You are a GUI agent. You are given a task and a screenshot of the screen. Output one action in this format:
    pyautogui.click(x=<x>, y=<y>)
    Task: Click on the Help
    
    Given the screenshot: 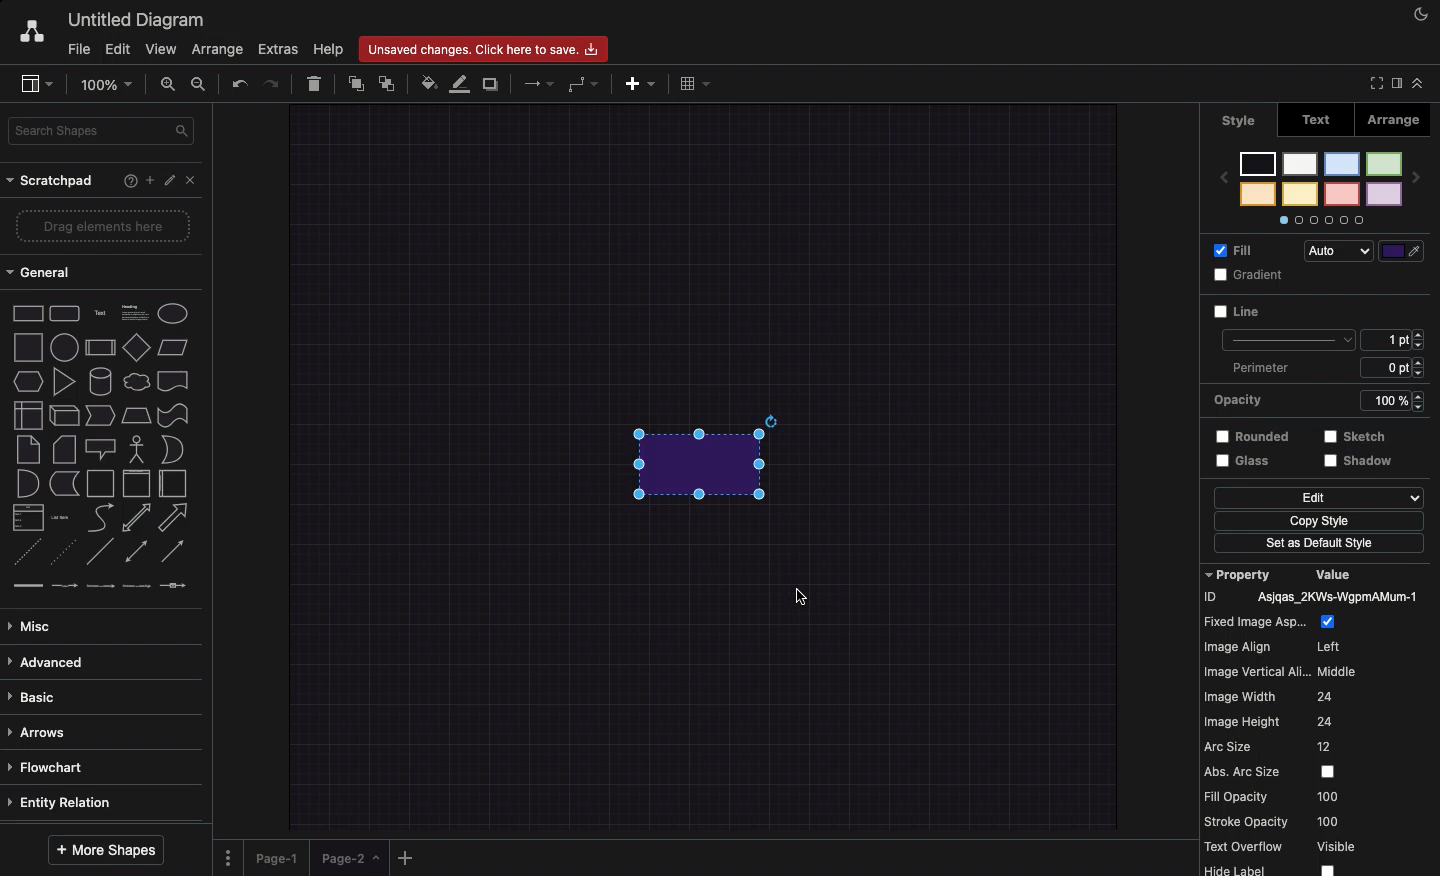 What is the action you would take?
    pyautogui.click(x=126, y=182)
    